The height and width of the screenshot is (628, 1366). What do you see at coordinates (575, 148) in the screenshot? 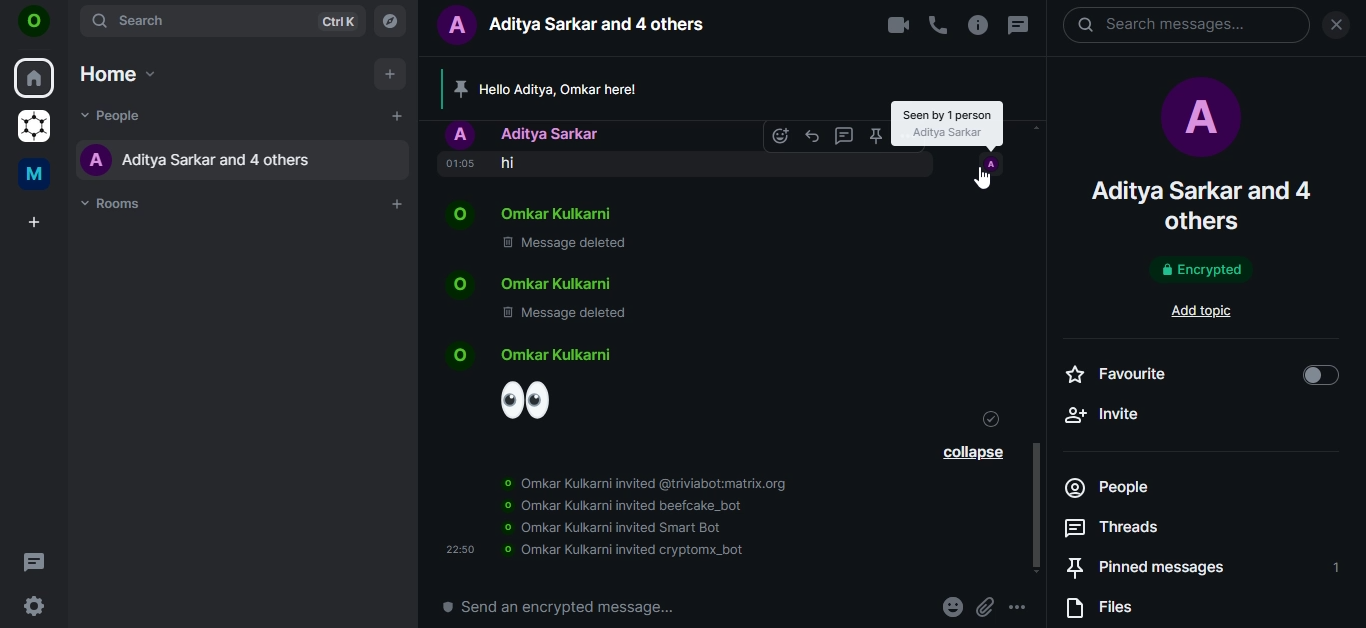
I see ` chat messages` at bounding box center [575, 148].